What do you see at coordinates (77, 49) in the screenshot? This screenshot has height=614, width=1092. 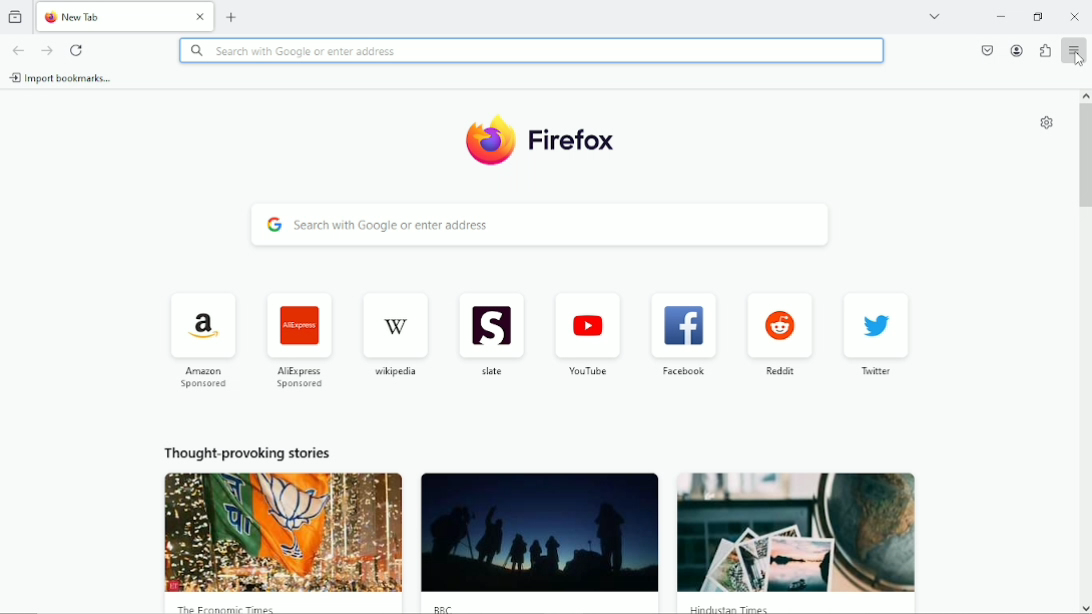 I see `reload current page` at bounding box center [77, 49].